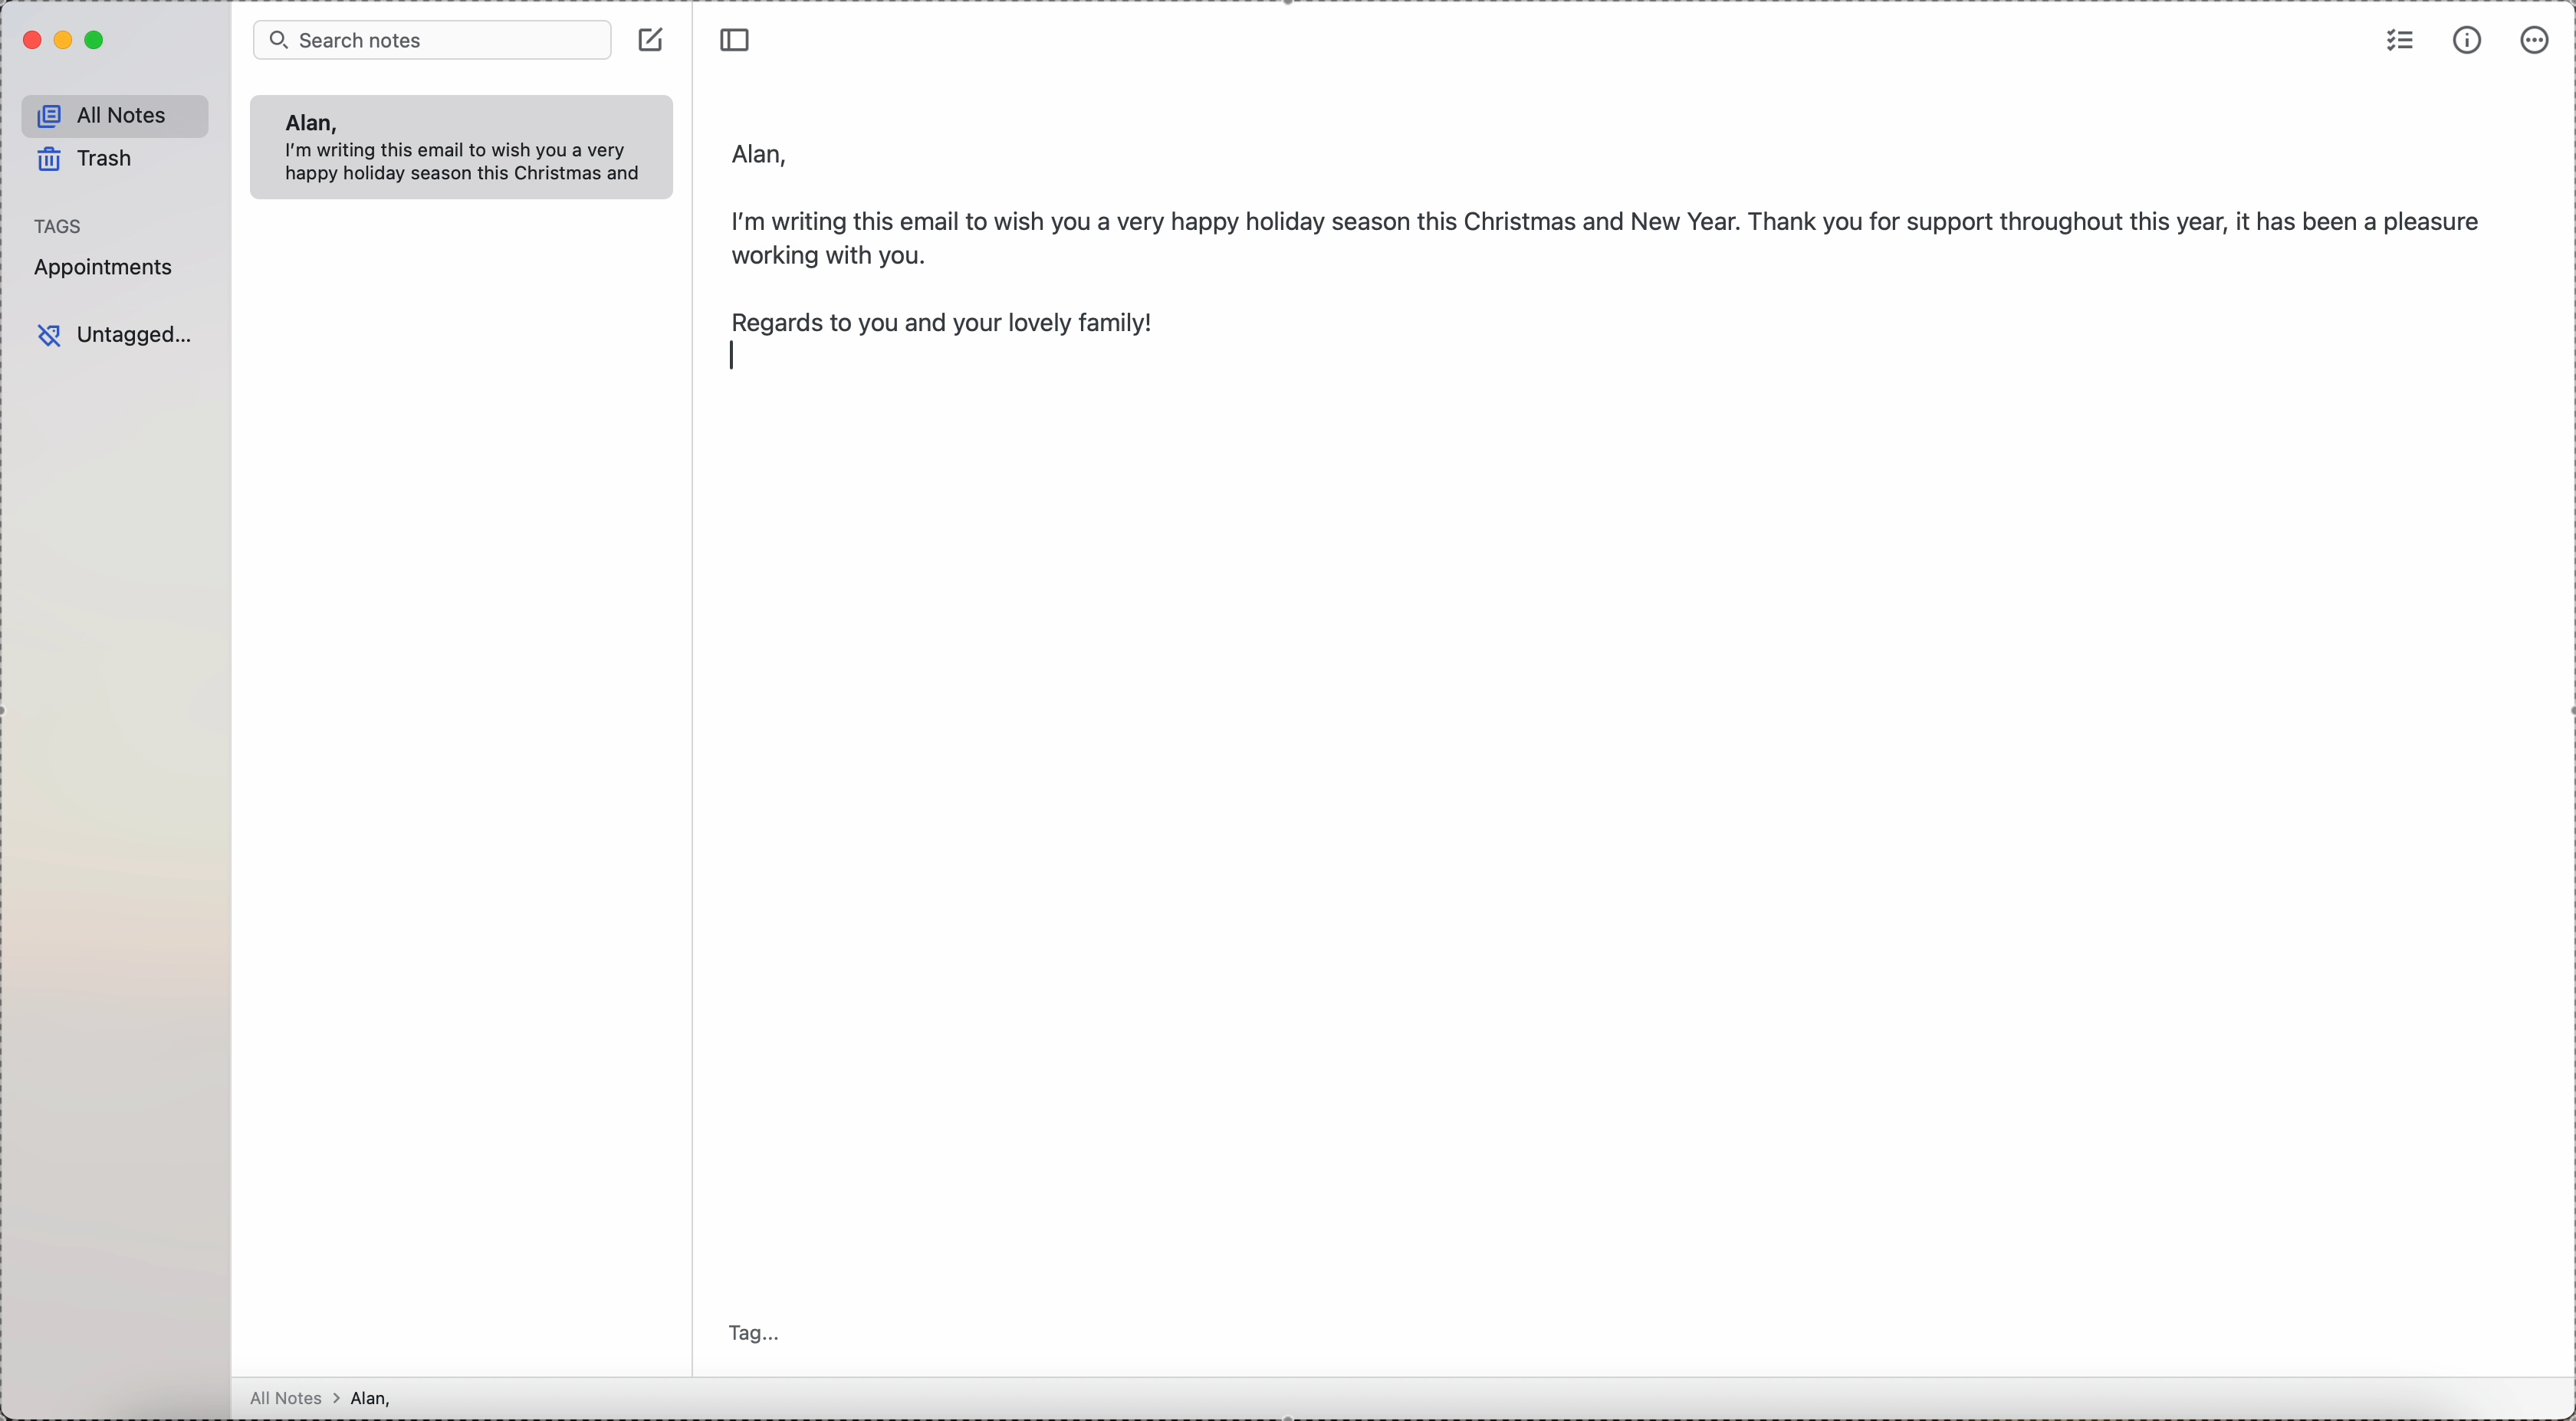  I want to click on Alan,, so click(309, 122).